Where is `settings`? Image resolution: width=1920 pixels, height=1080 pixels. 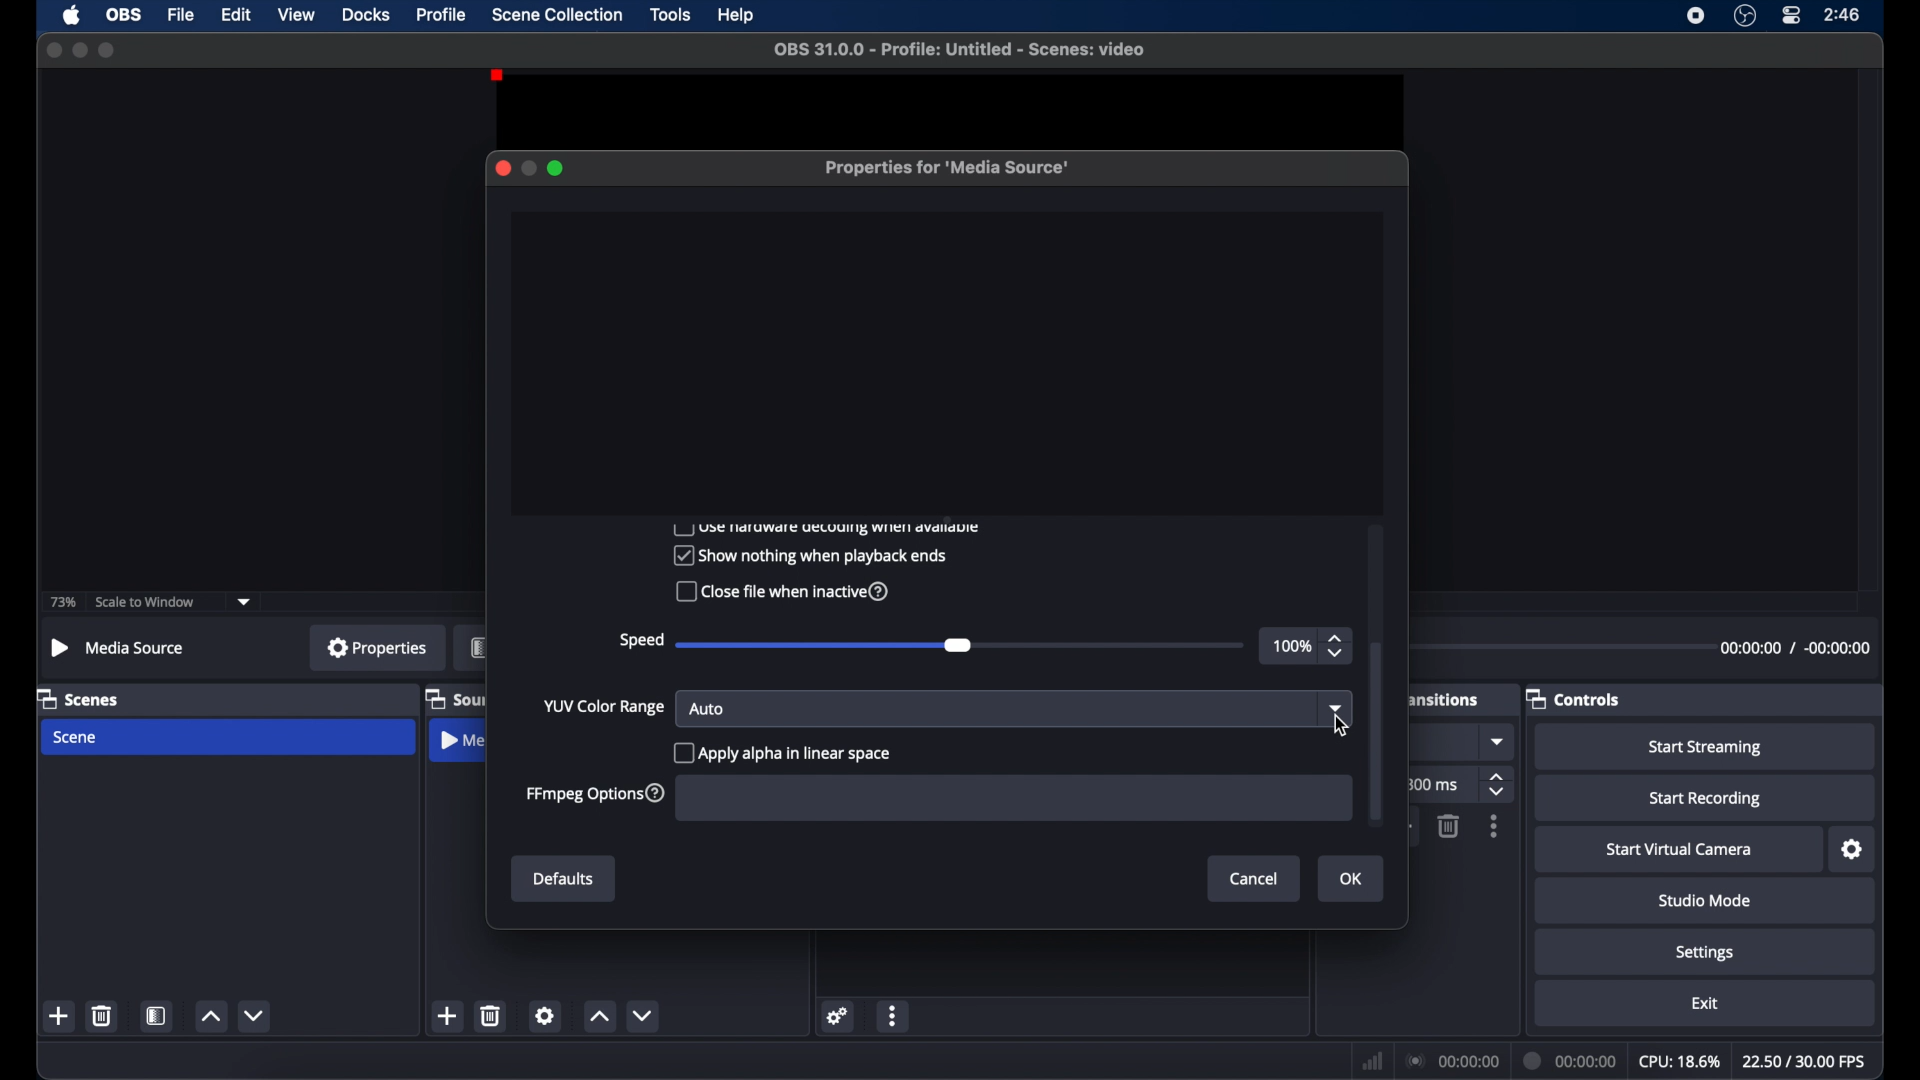 settings is located at coordinates (1705, 952).